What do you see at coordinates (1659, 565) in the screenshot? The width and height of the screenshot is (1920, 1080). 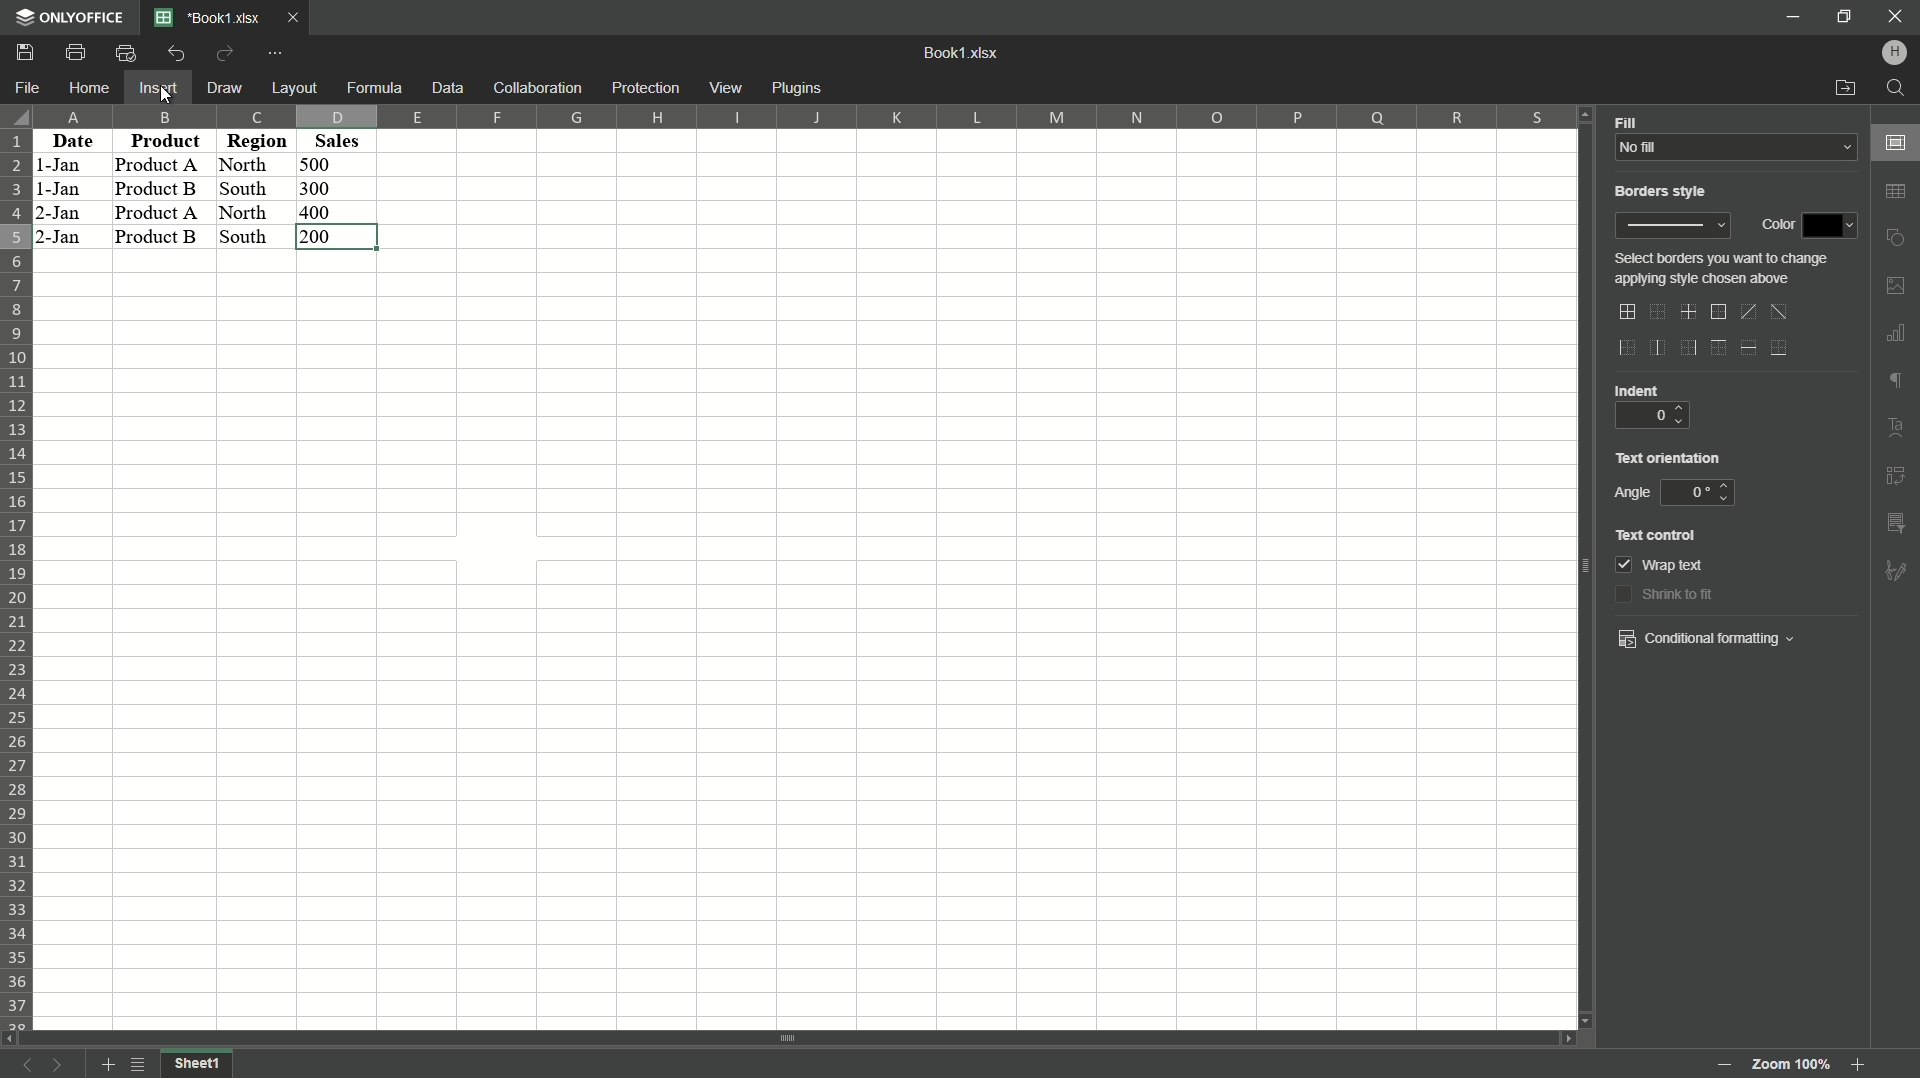 I see `wrap text` at bounding box center [1659, 565].